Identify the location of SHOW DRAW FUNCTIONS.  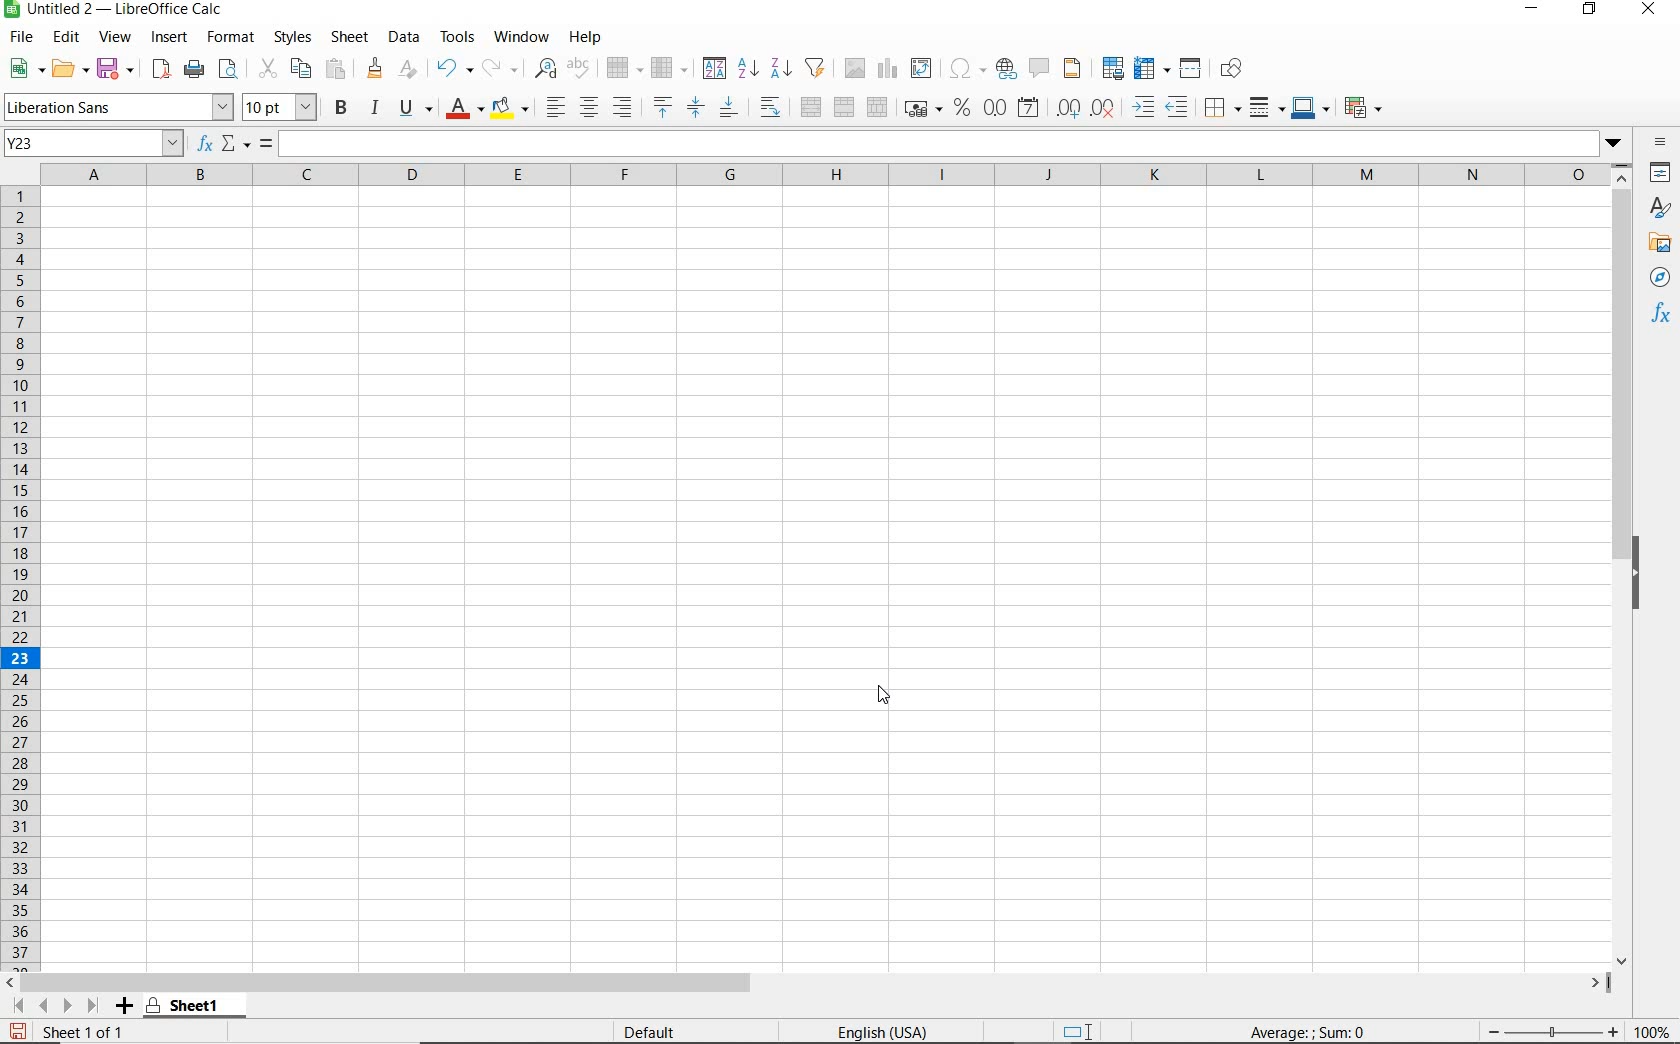
(1236, 69).